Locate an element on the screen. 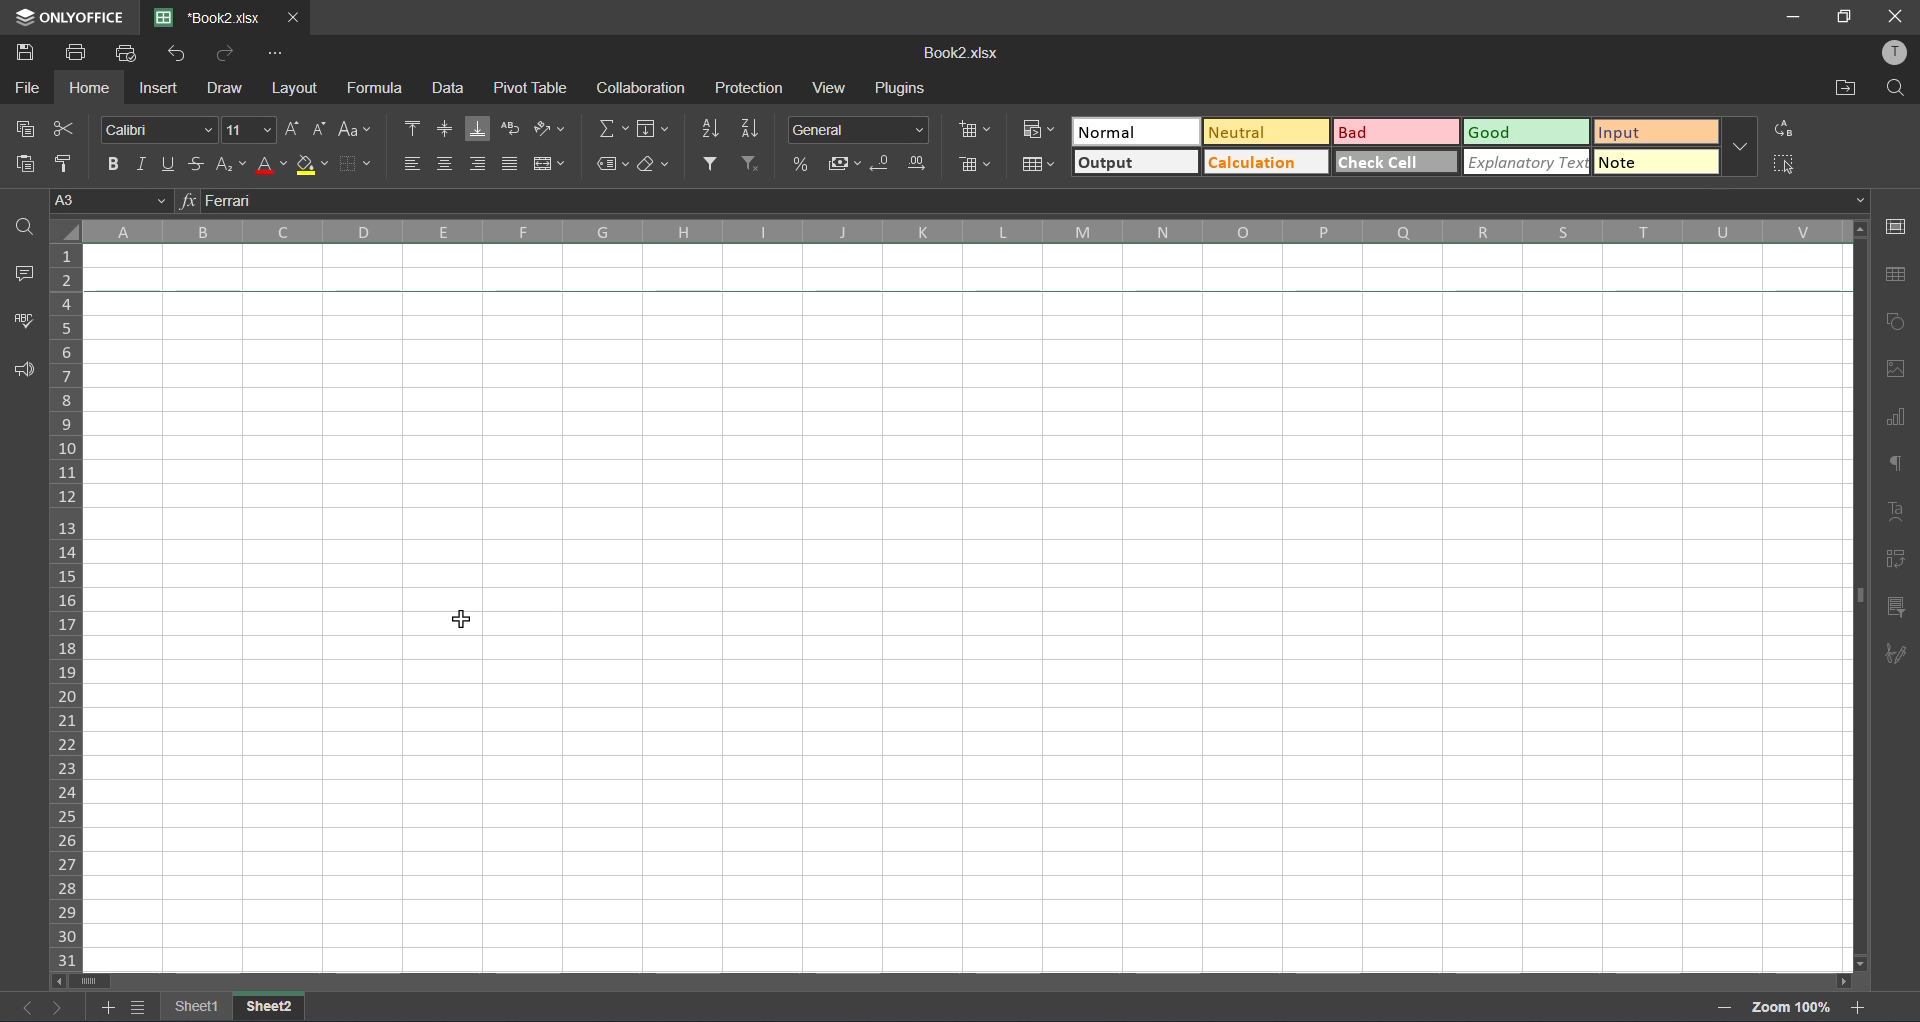  select all is located at coordinates (1786, 162).